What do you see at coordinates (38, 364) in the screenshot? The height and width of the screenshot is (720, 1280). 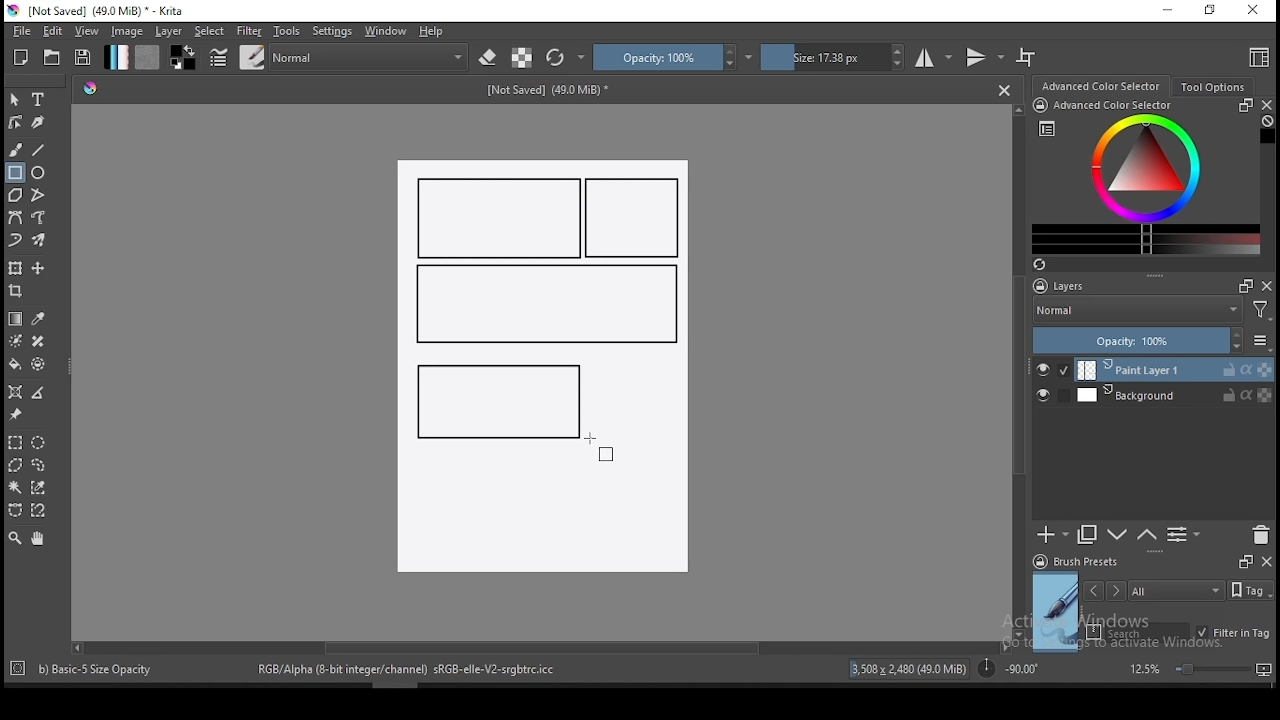 I see `enclose and fill tool` at bounding box center [38, 364].